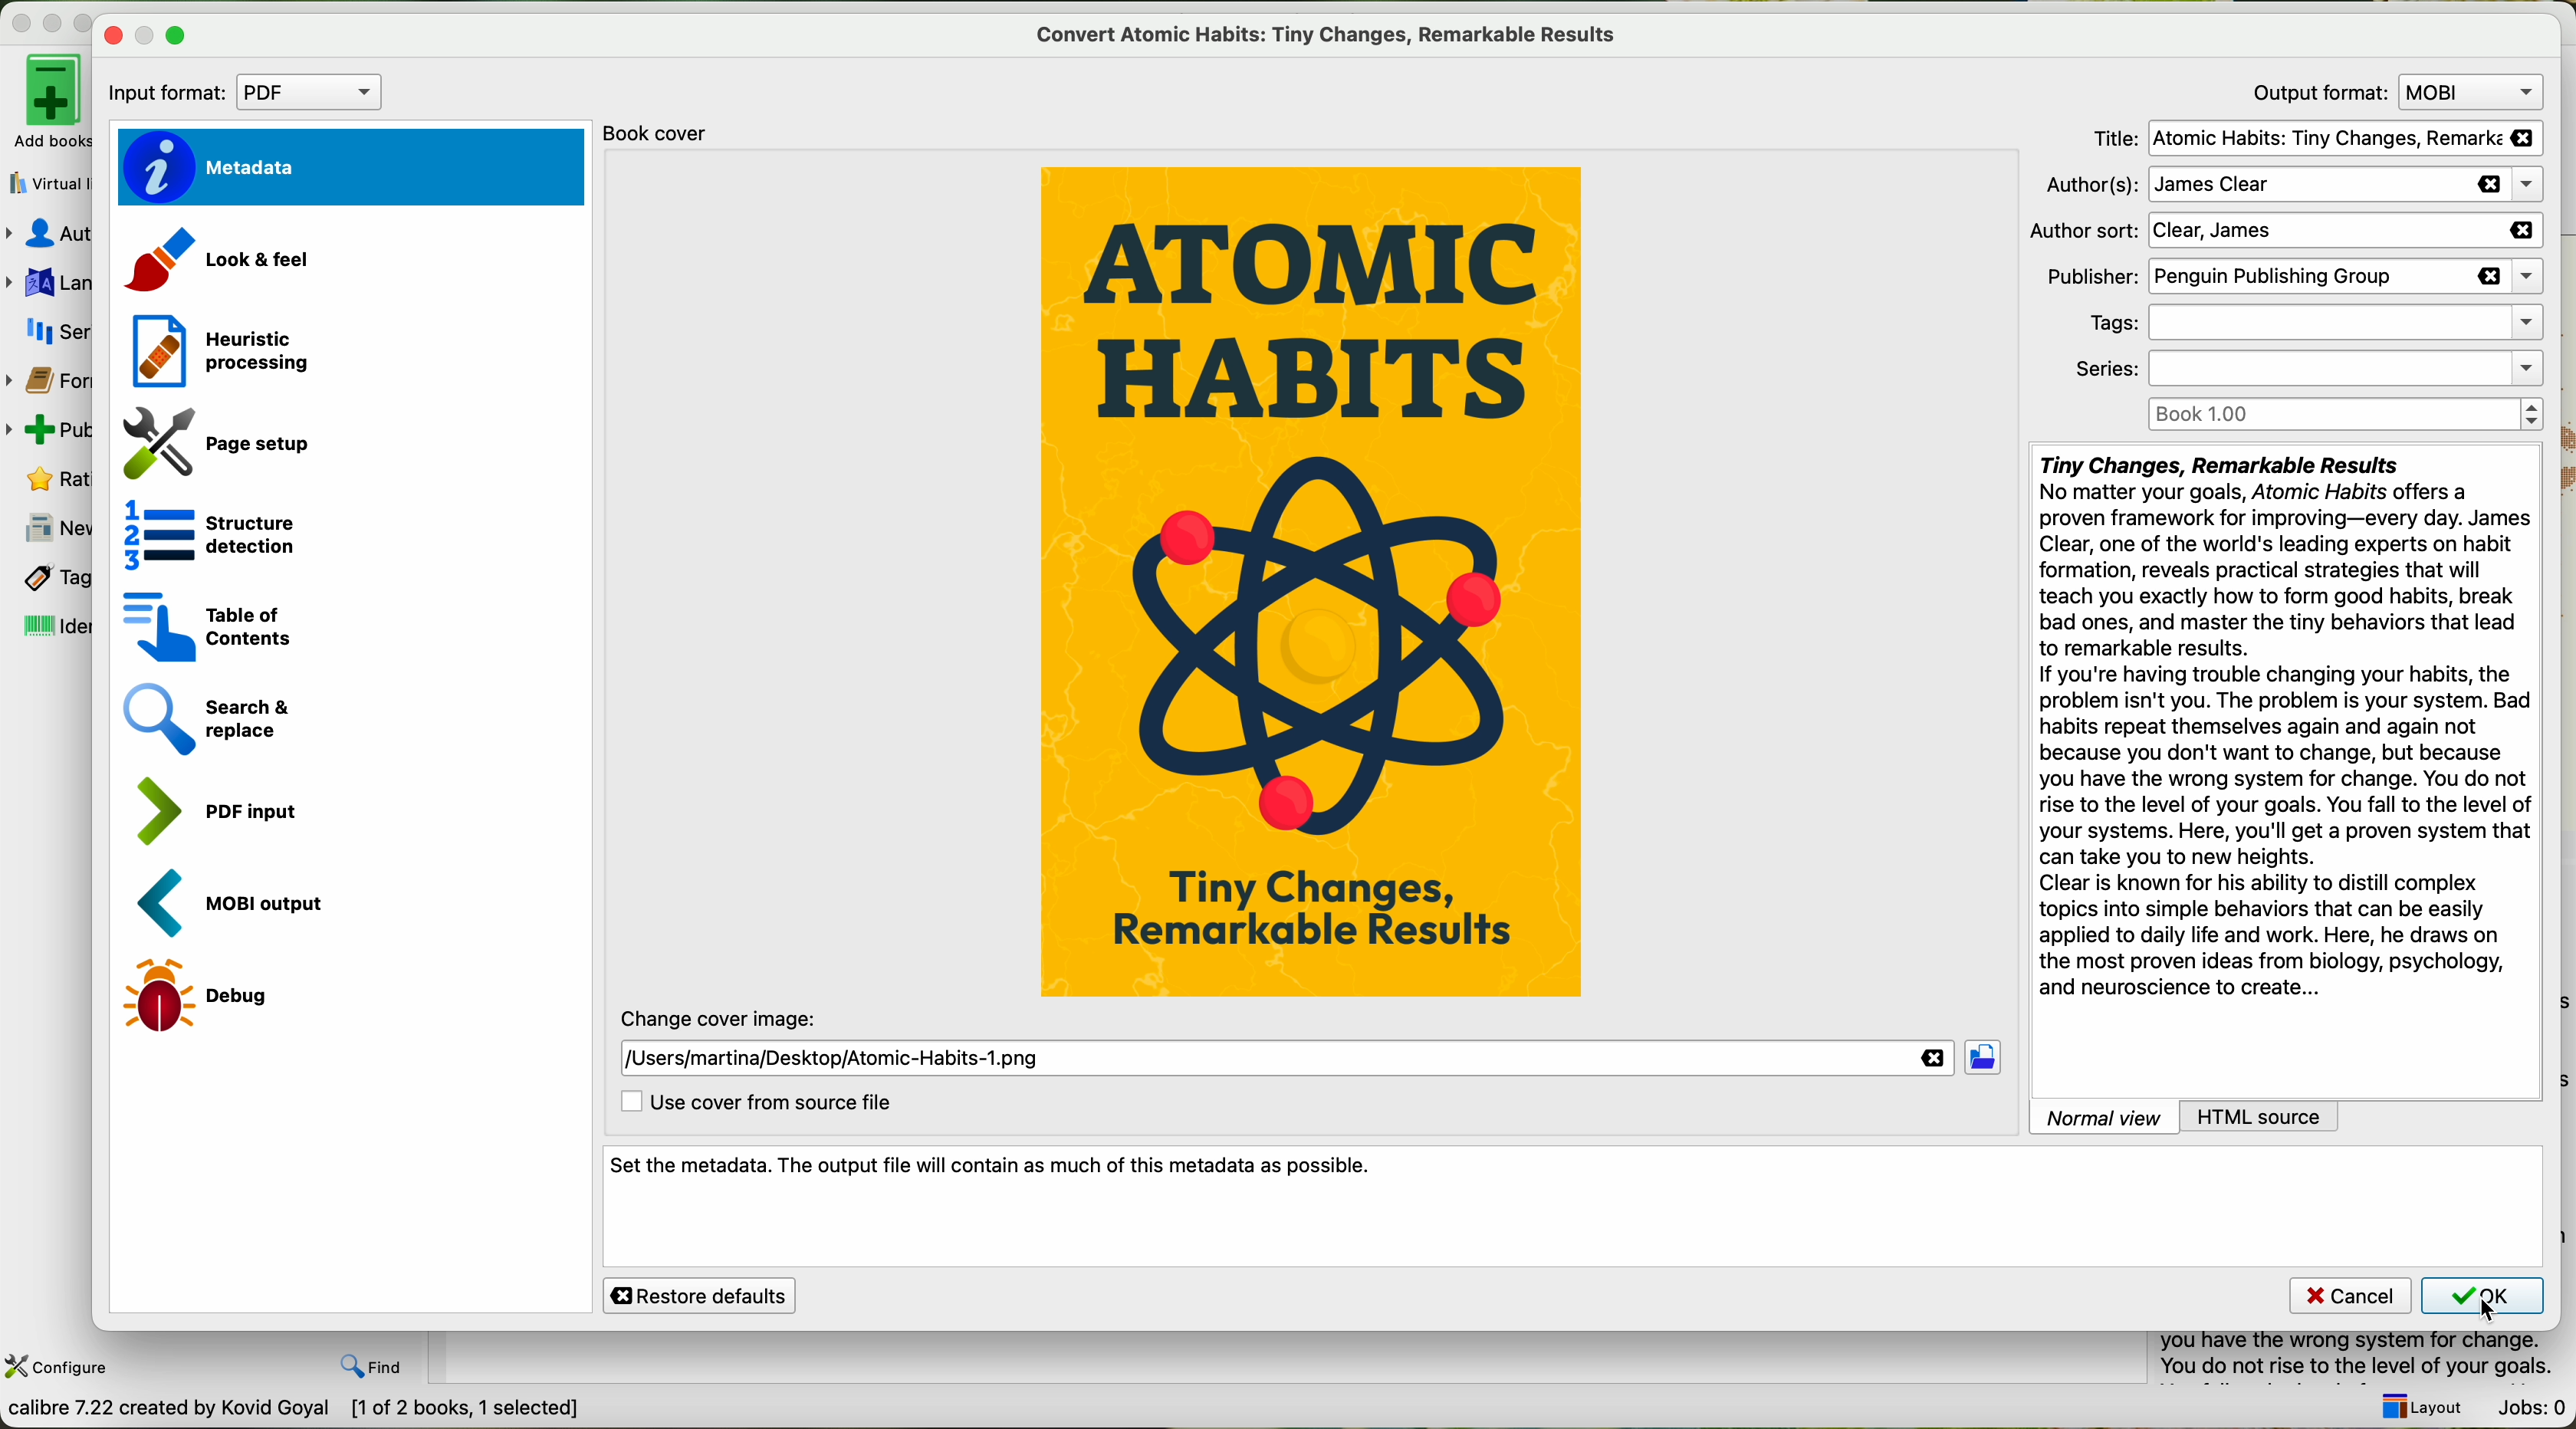  I want to click on metadata, so click(349, 165).